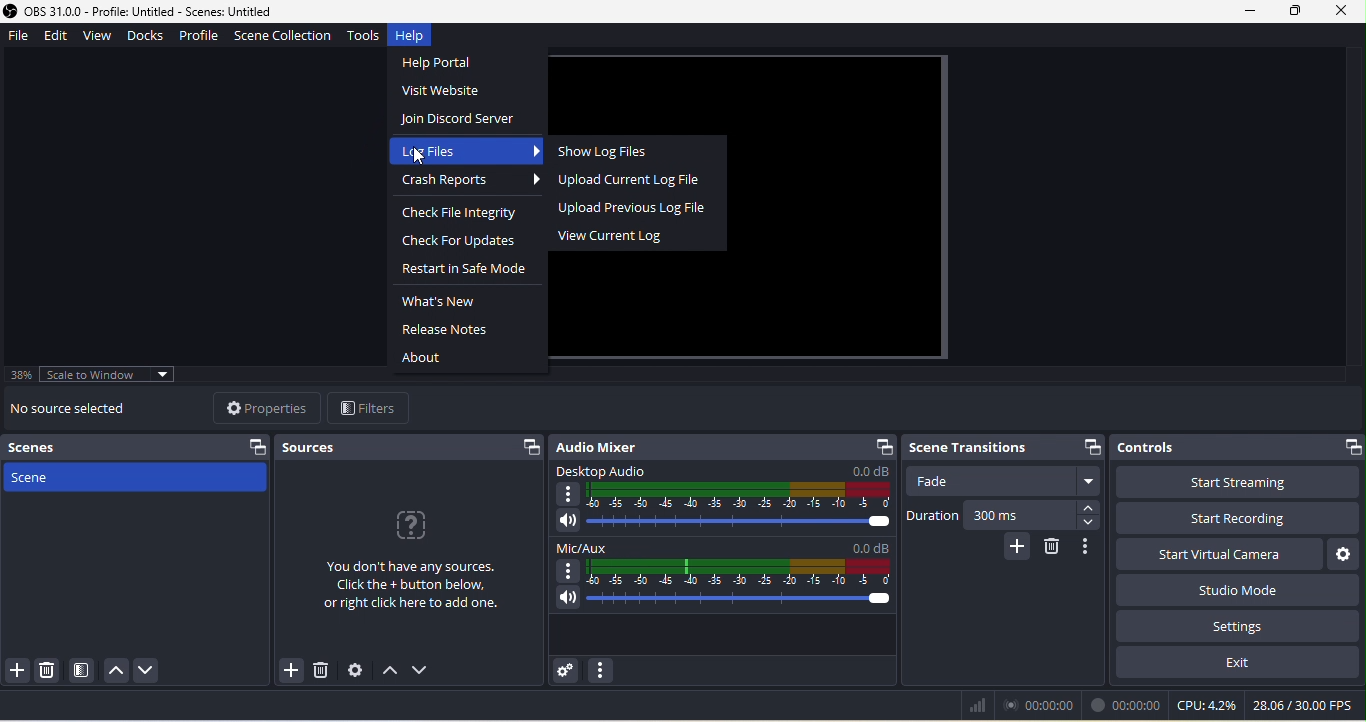  I want to click on add scene, so click(17, 673).